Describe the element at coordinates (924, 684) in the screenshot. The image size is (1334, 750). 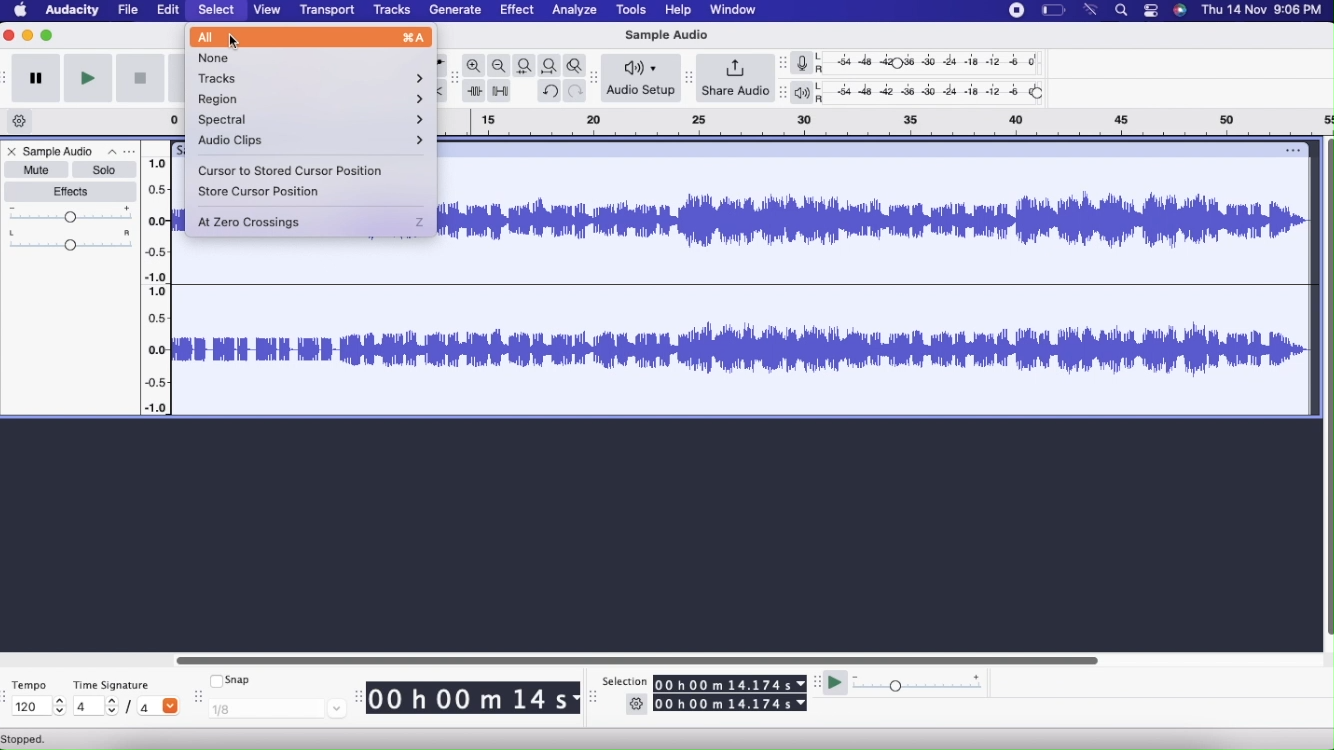
I see `Playback Speed` at that location.